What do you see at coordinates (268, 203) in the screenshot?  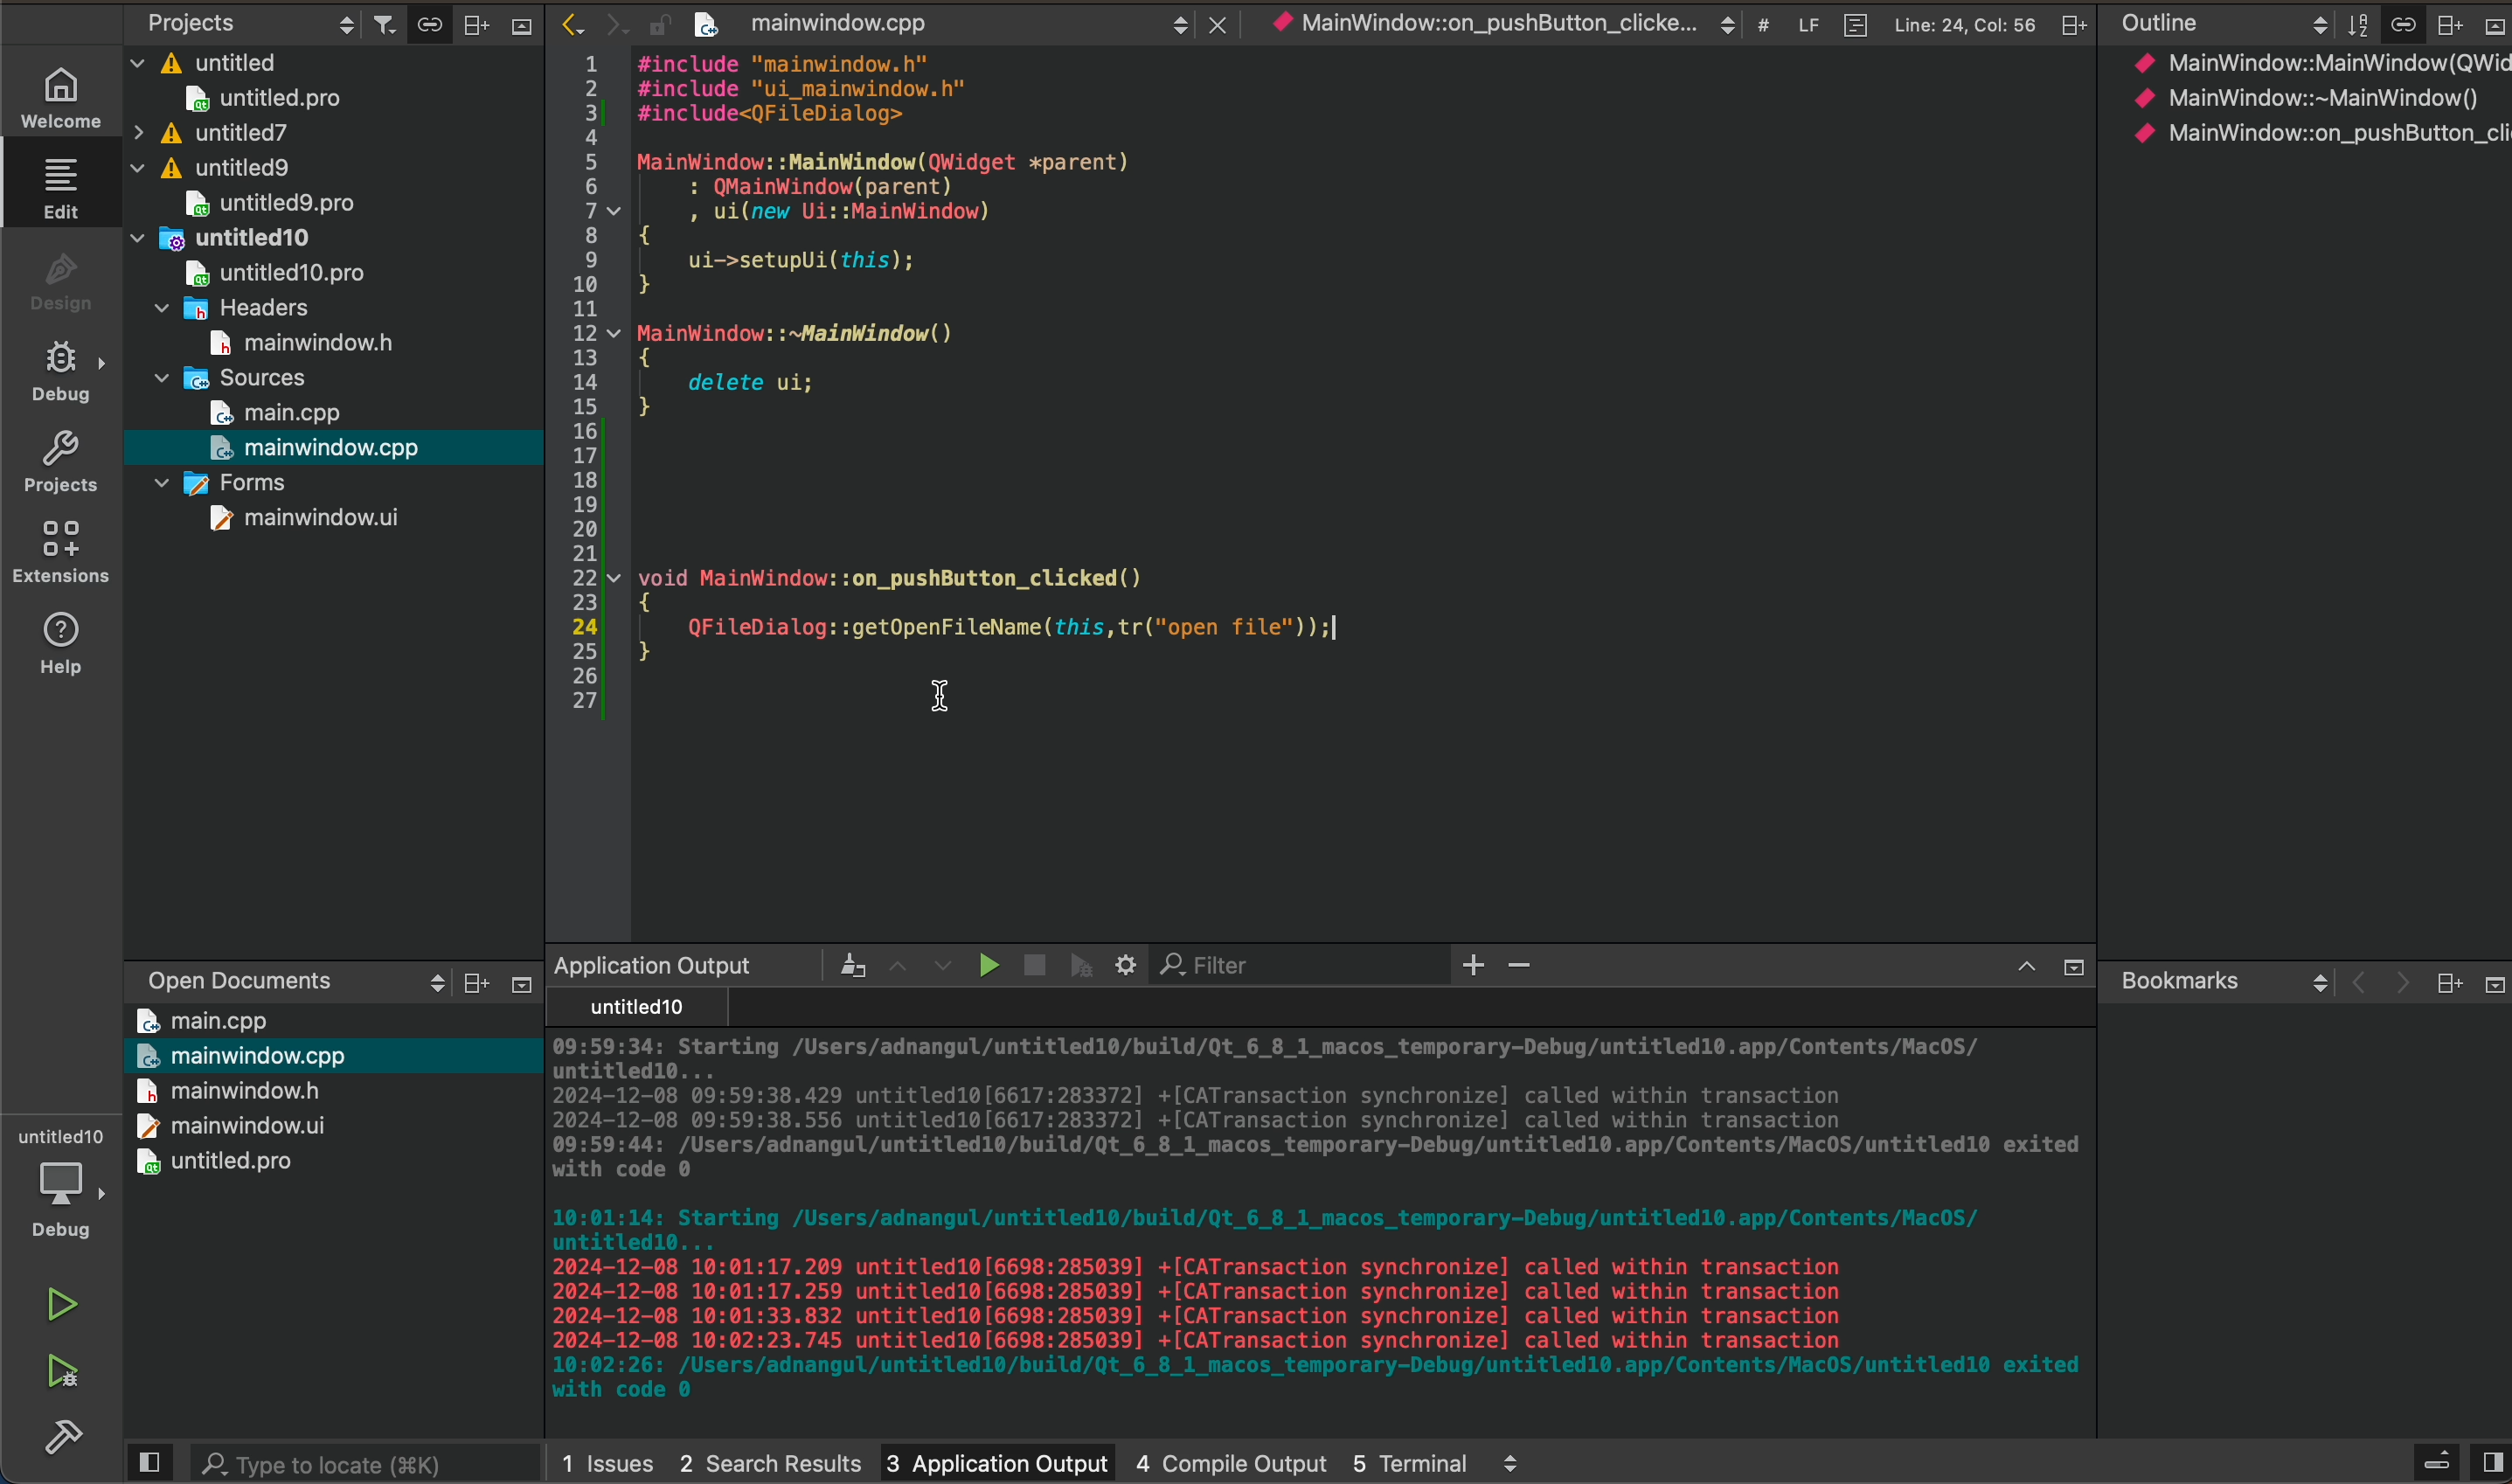 I see `untitled9.pro` at bounding box center [268, 203].